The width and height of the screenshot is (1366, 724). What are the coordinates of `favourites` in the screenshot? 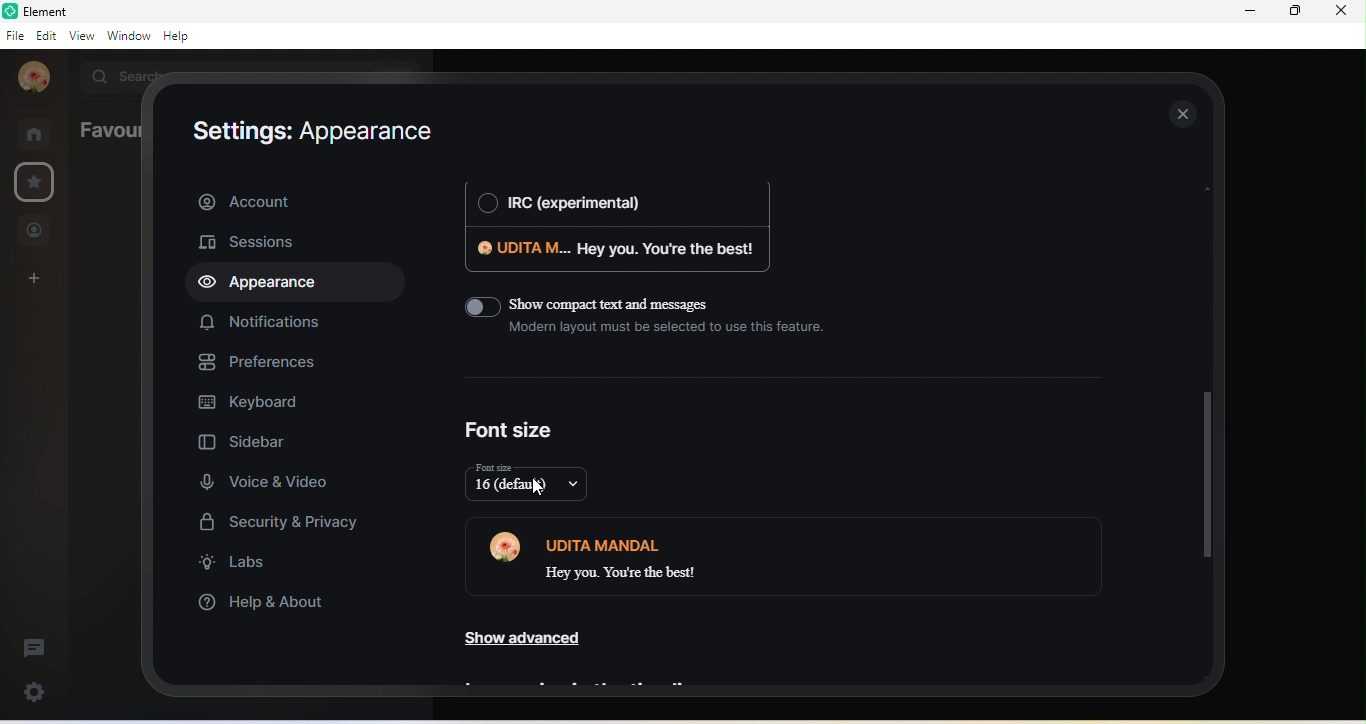 It's located at (37, 185).